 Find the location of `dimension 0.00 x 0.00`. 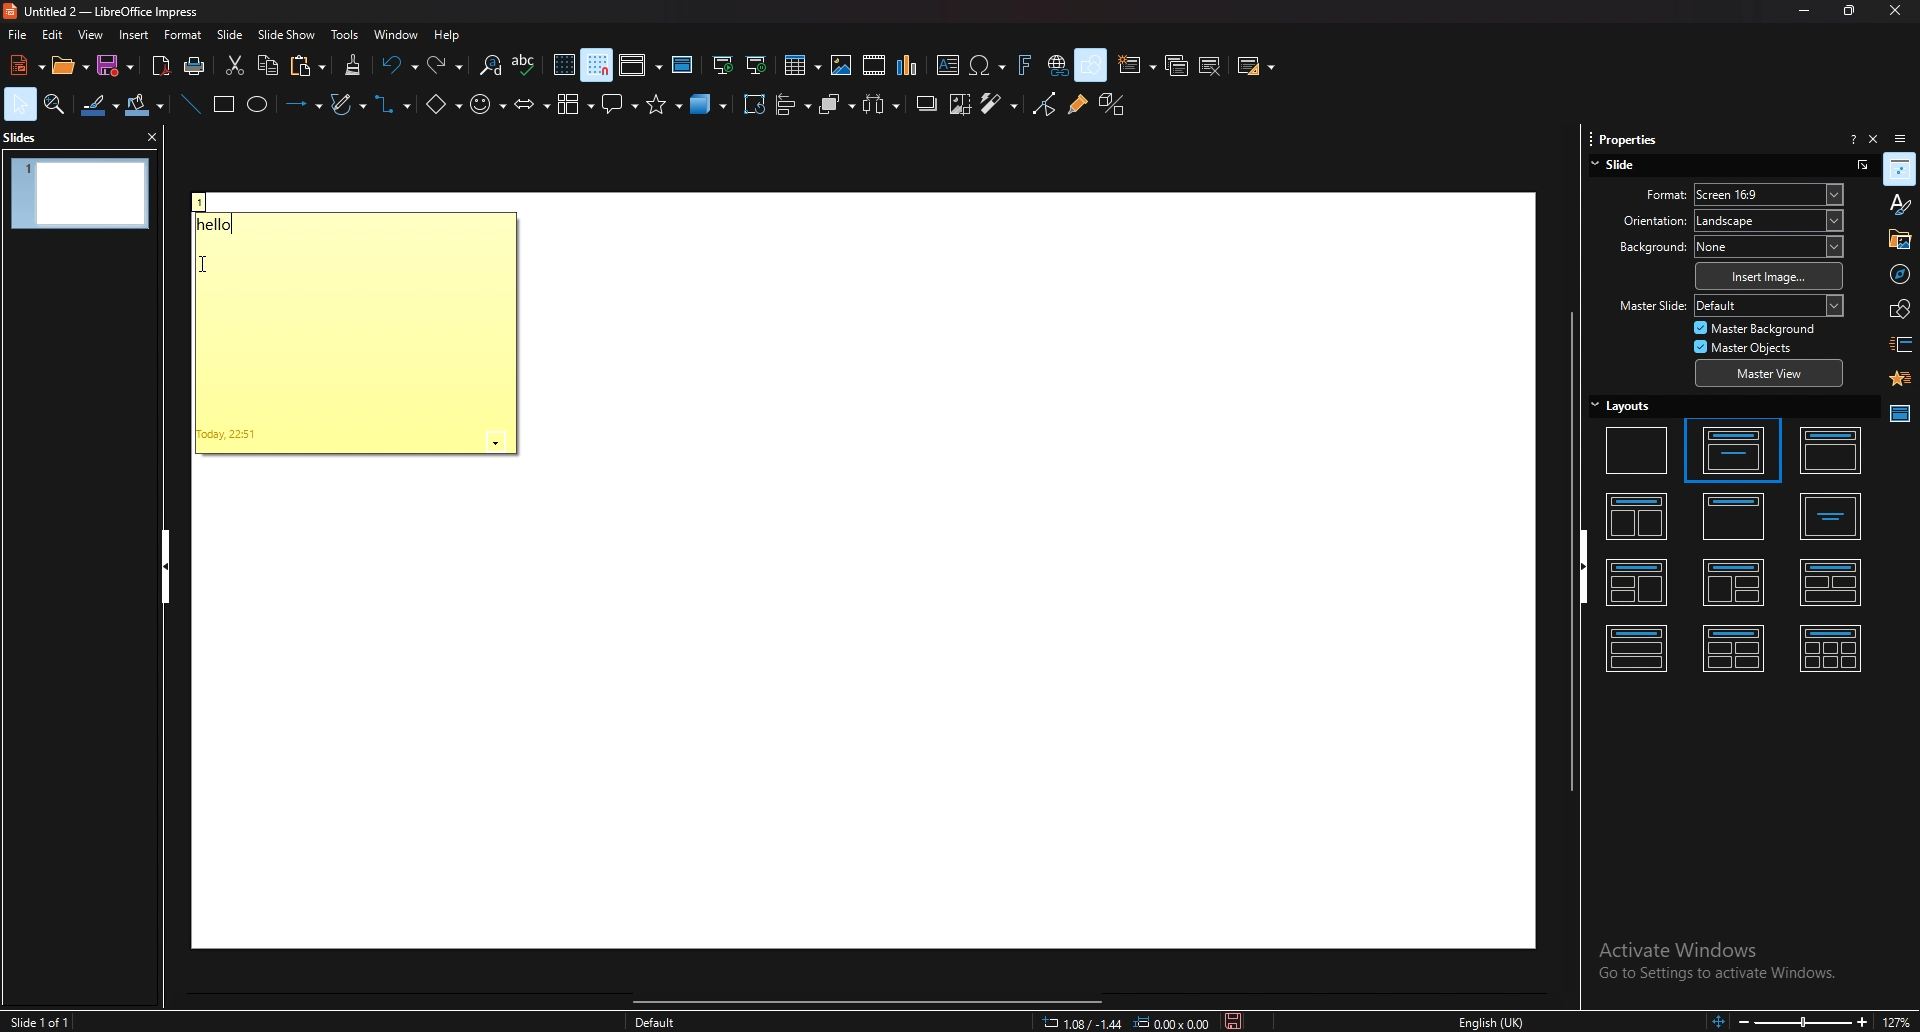

dimension 0.00 x 0.00 is located at coordinates (1171, 1022).